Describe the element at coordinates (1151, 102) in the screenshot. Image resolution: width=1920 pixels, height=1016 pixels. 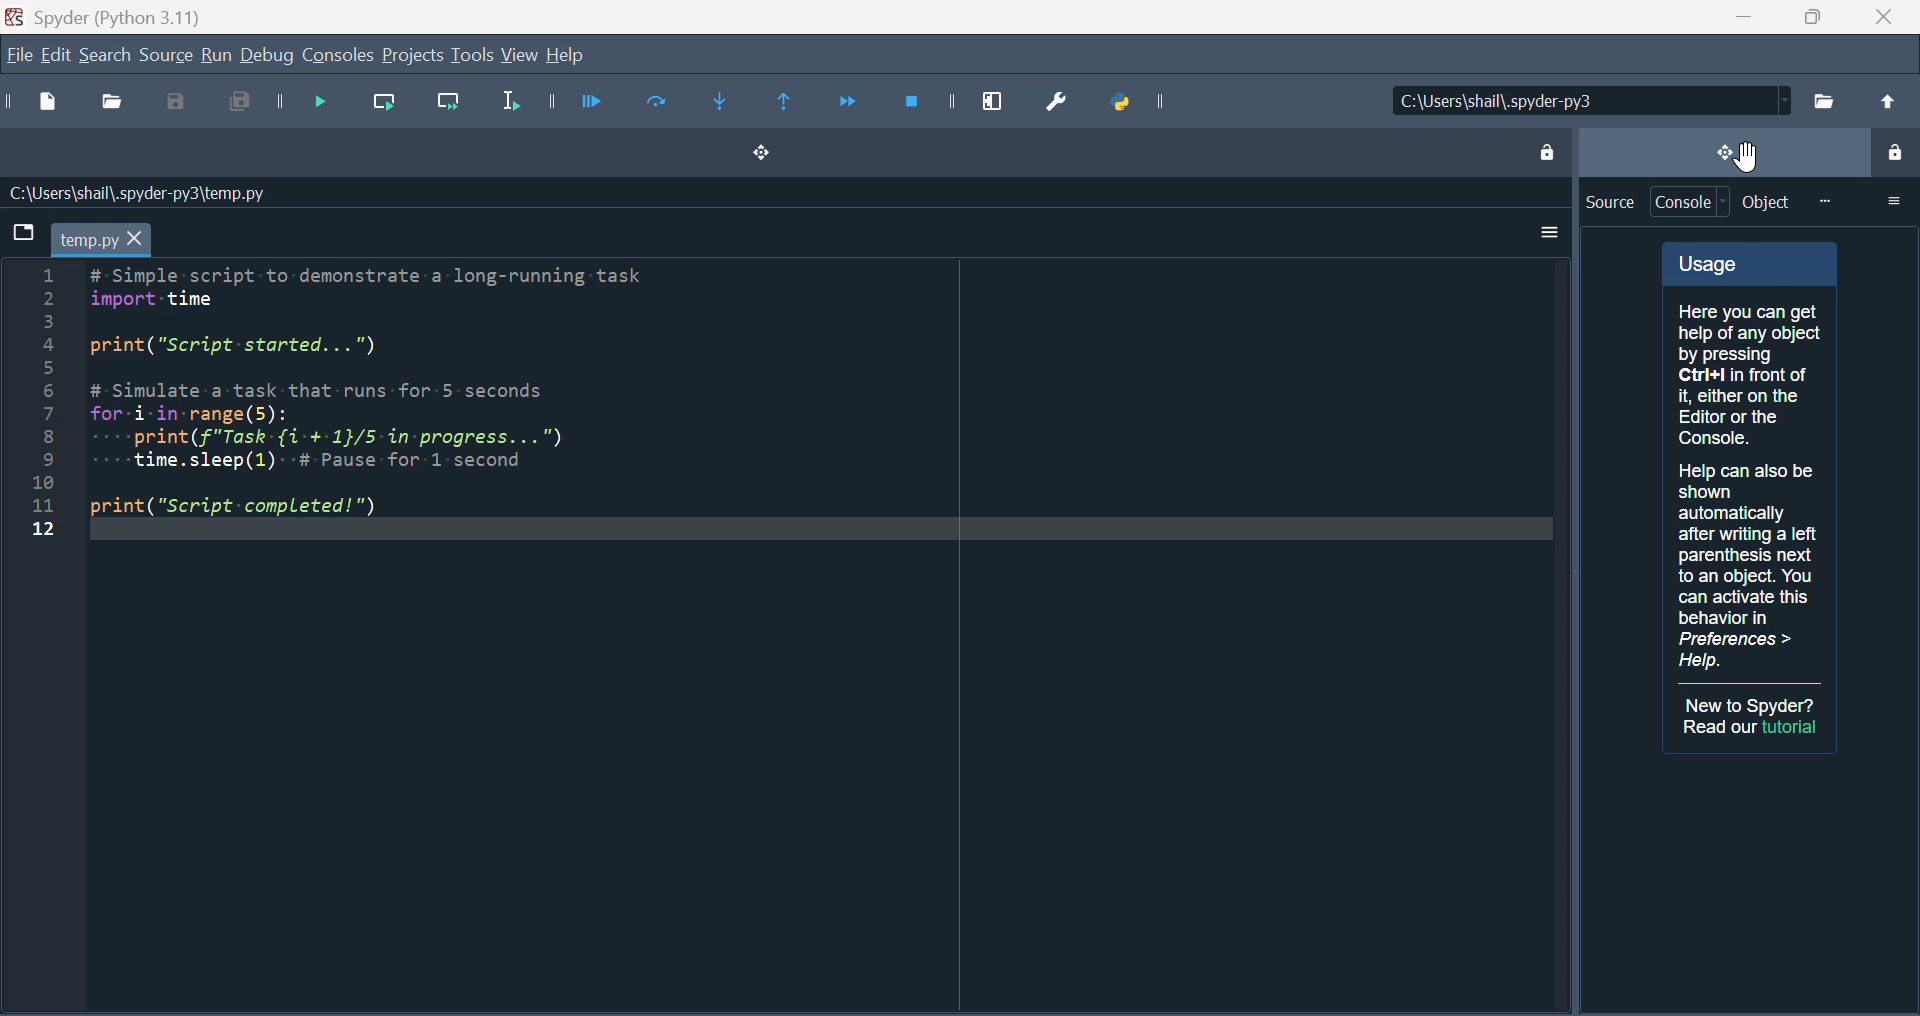
I see `Python path manager` at that location.